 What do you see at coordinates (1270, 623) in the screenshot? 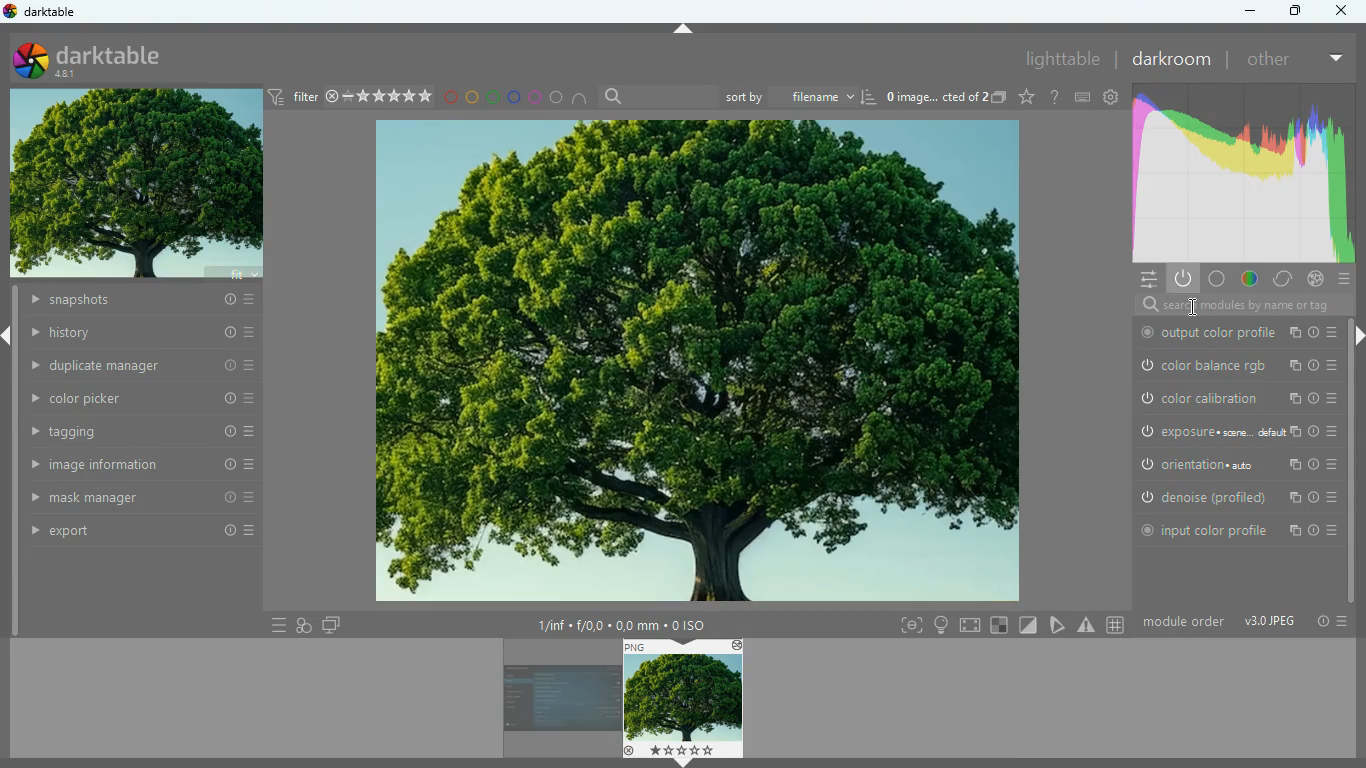
I see `image type` at bounding box center [1270, 623].